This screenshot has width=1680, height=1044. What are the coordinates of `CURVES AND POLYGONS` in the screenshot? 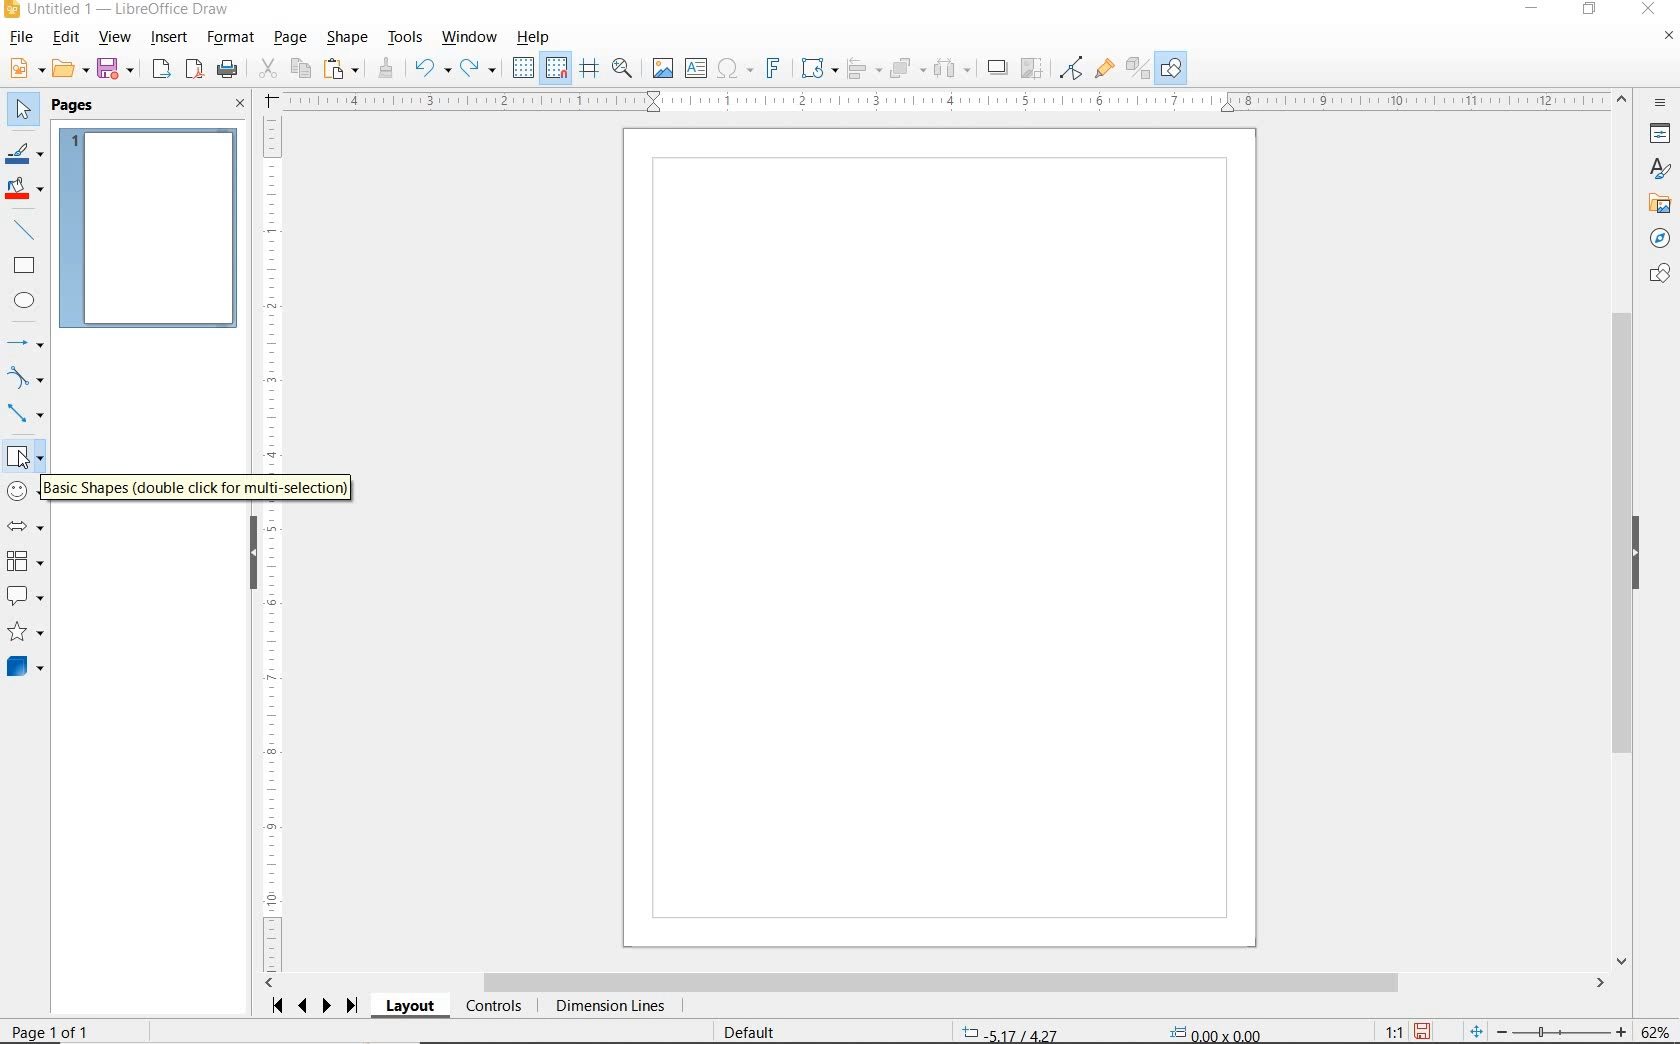 It's located at (26, 377).